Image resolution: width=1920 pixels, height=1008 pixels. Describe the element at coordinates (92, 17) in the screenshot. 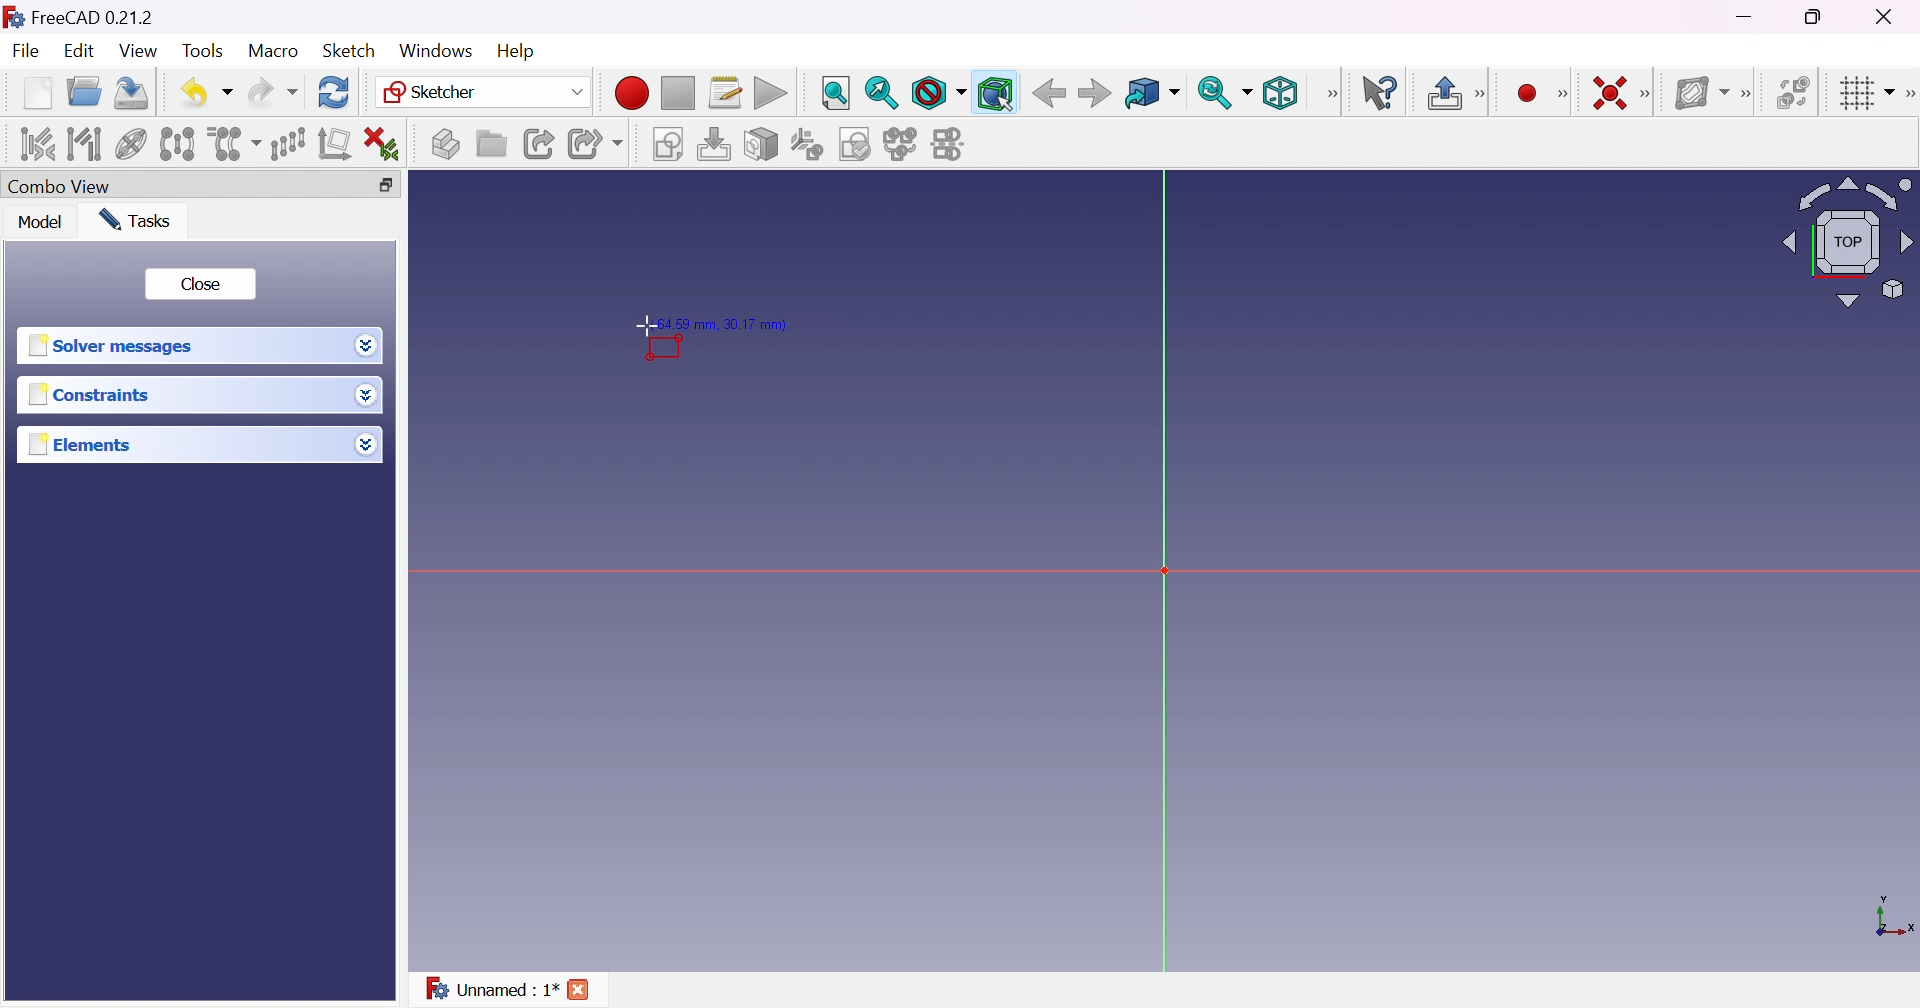

I see `FreeCAD 0.21.2` at that location.